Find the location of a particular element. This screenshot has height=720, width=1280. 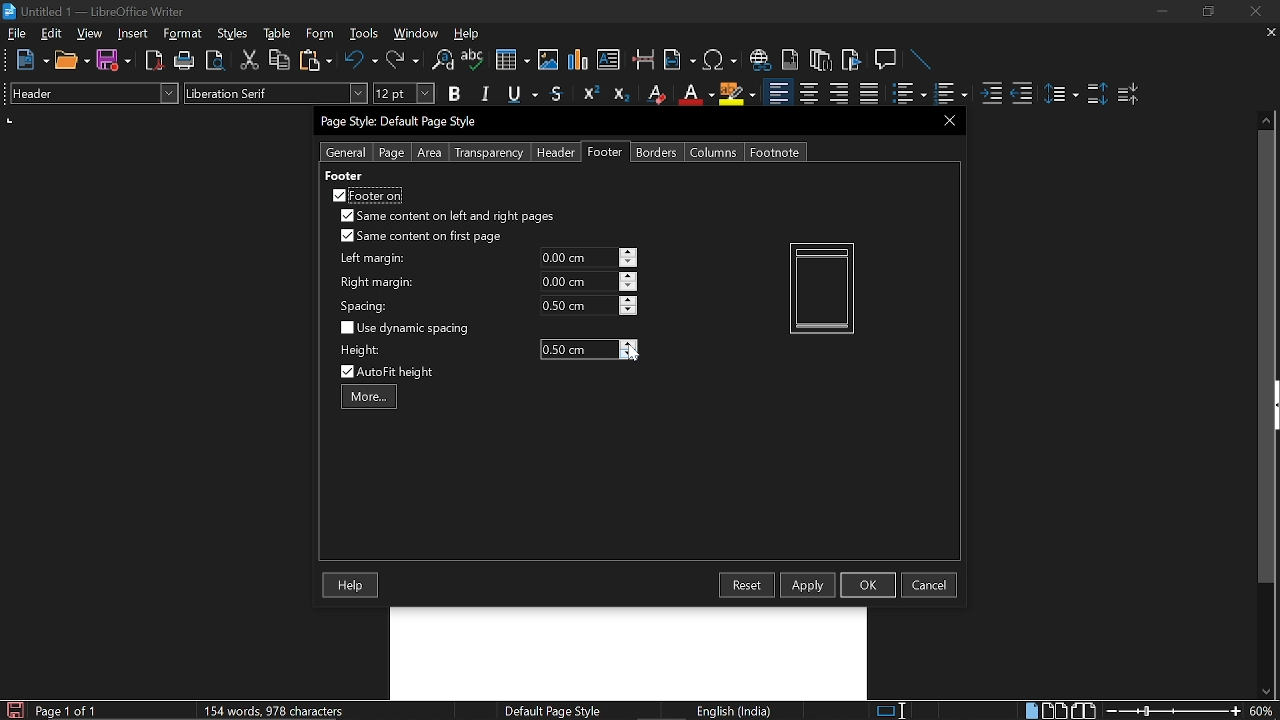

Text style is located at coordinates (277, 93).